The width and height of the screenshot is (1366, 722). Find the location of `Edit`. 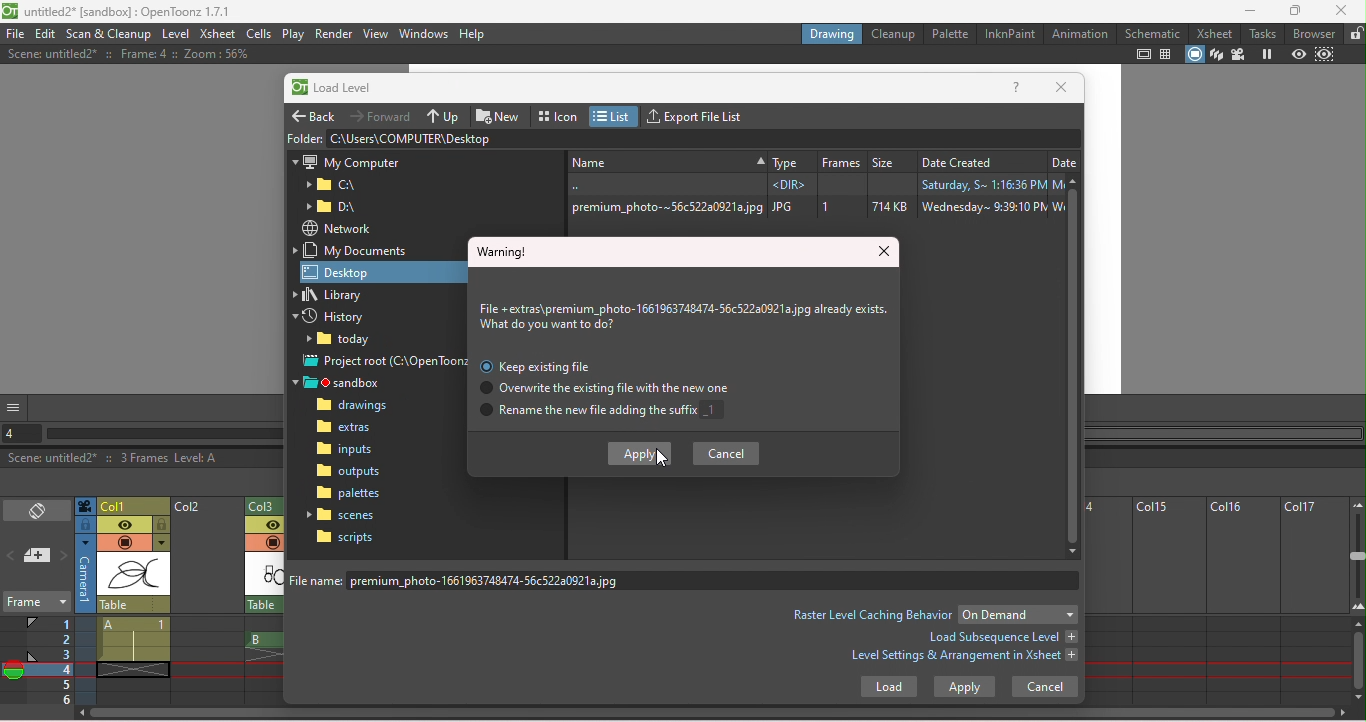

Edit is located at coordinates (47, 34).